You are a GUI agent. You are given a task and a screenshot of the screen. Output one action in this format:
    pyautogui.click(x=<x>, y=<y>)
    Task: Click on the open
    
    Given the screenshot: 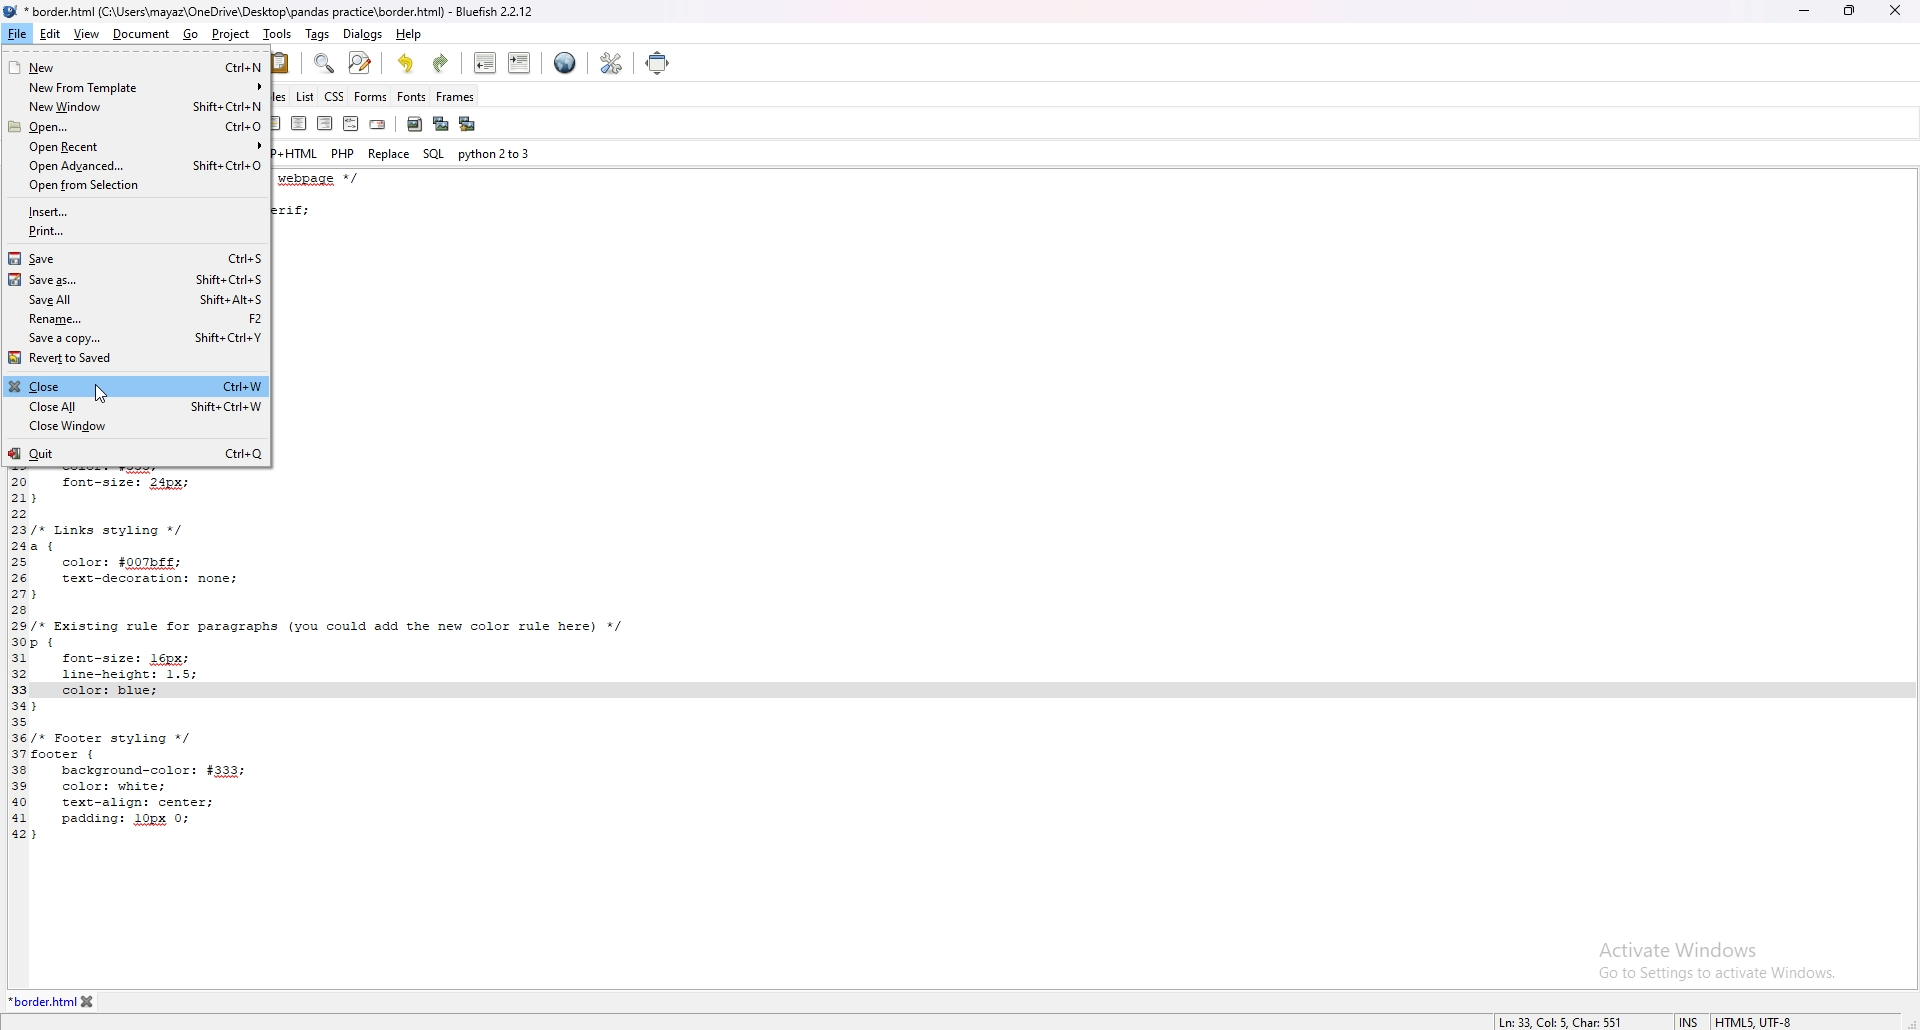 What is the action you would take?
    pyautogui.click(x=136, y=128)
    